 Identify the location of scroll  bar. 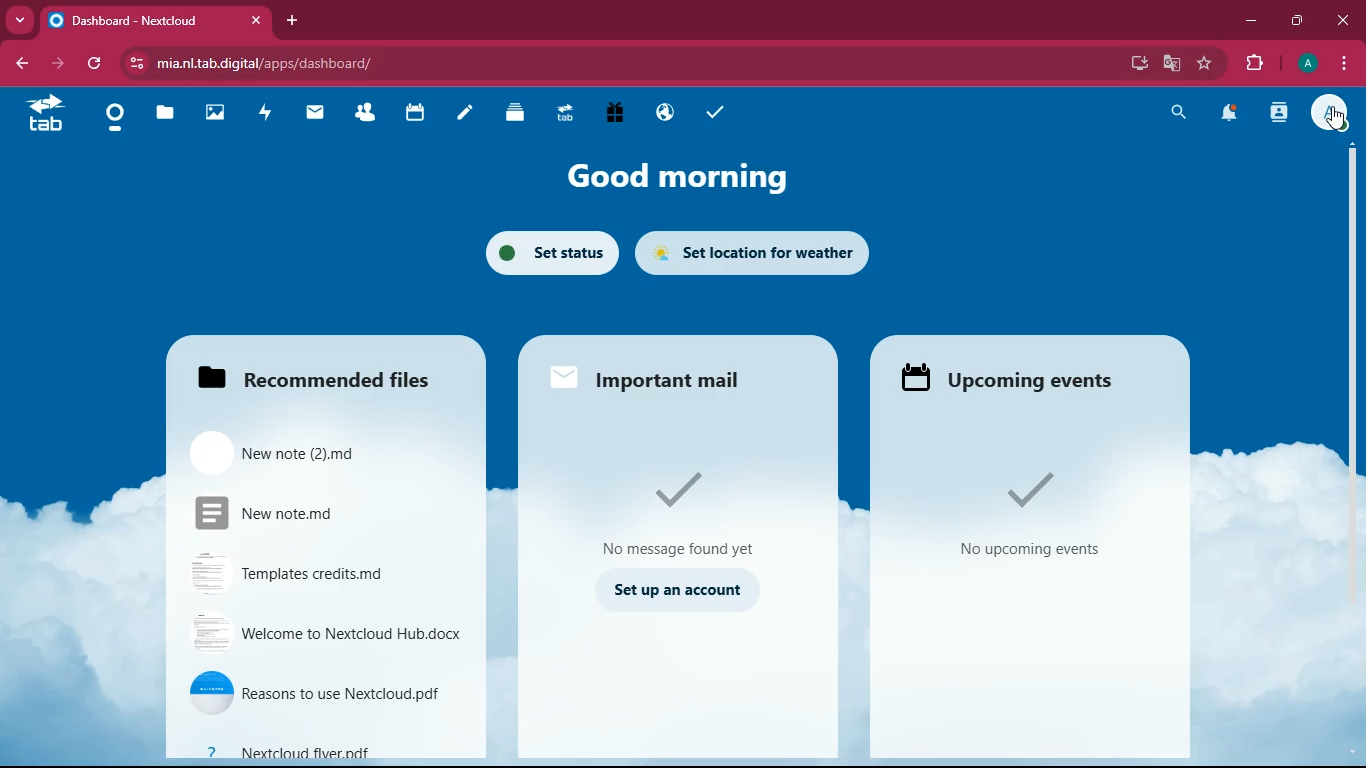
(1346, 318).